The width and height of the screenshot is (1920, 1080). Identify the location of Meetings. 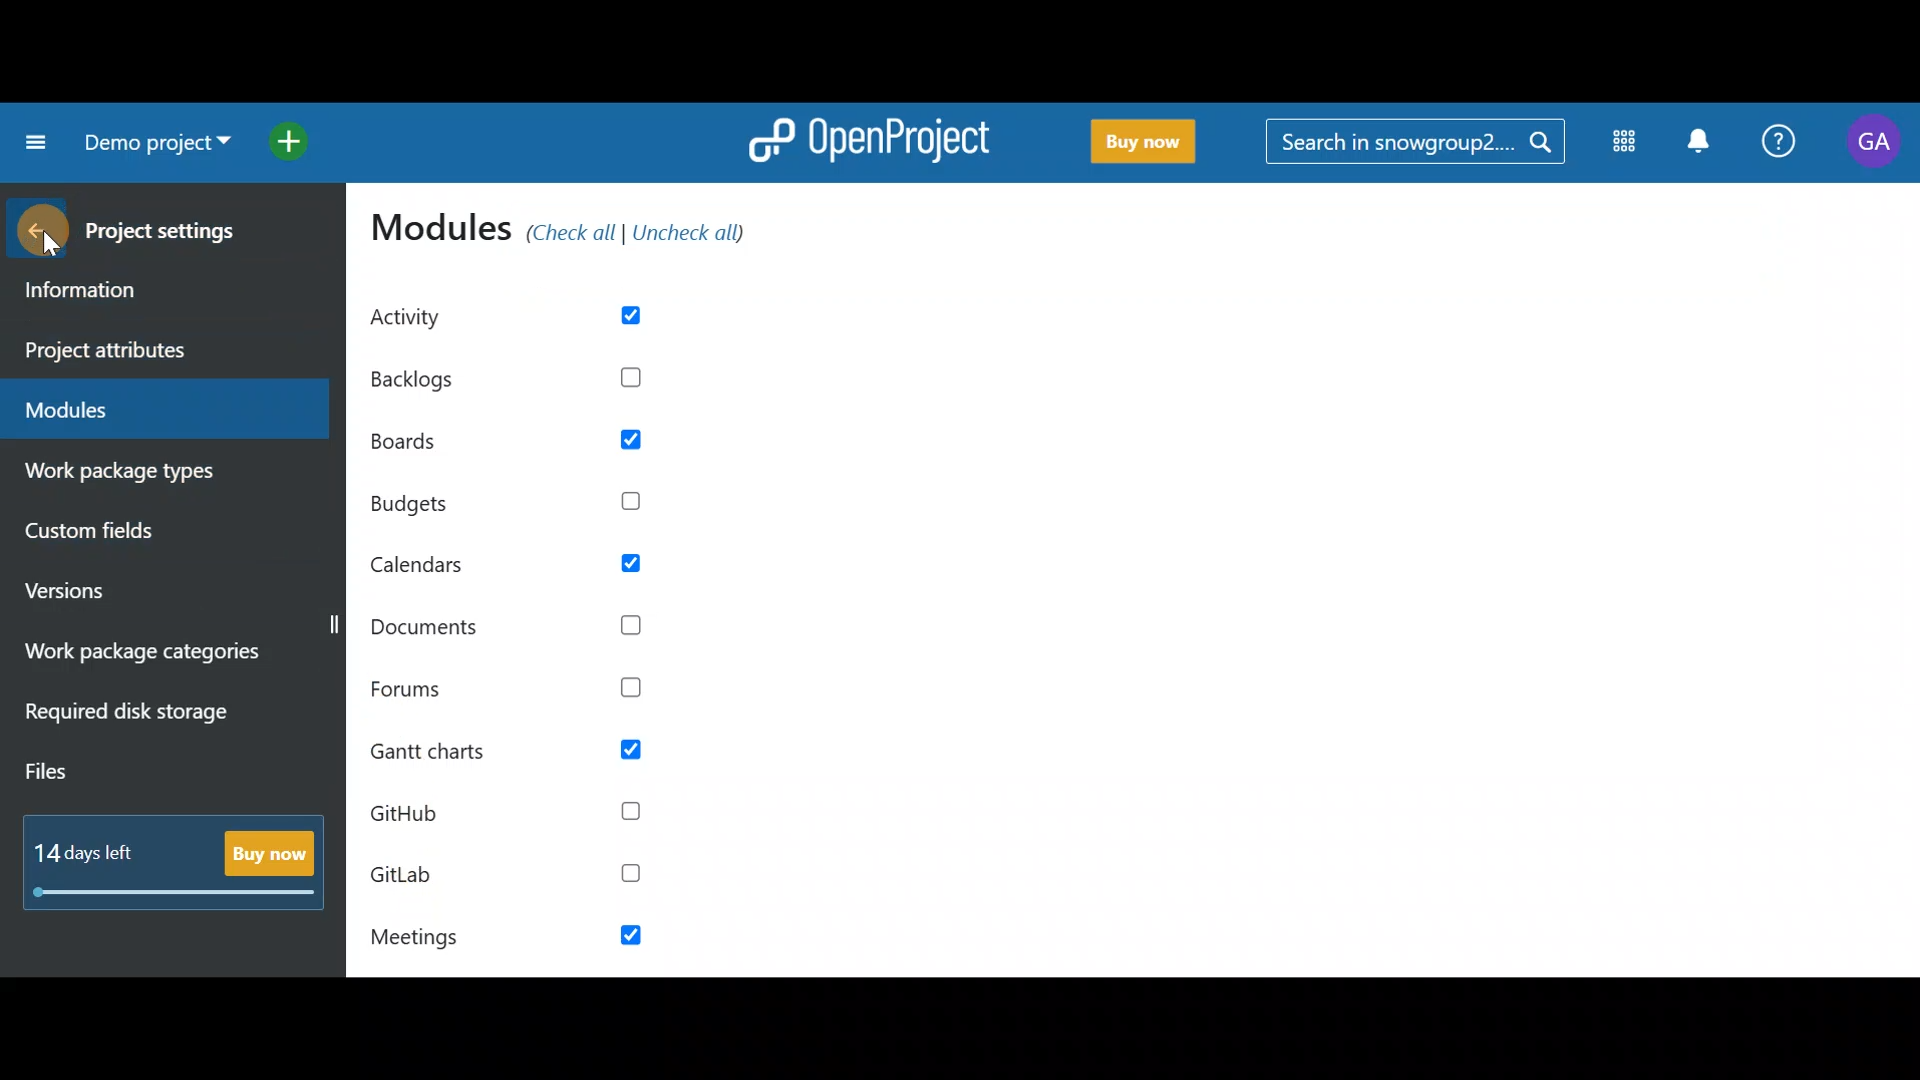
(496, 940).